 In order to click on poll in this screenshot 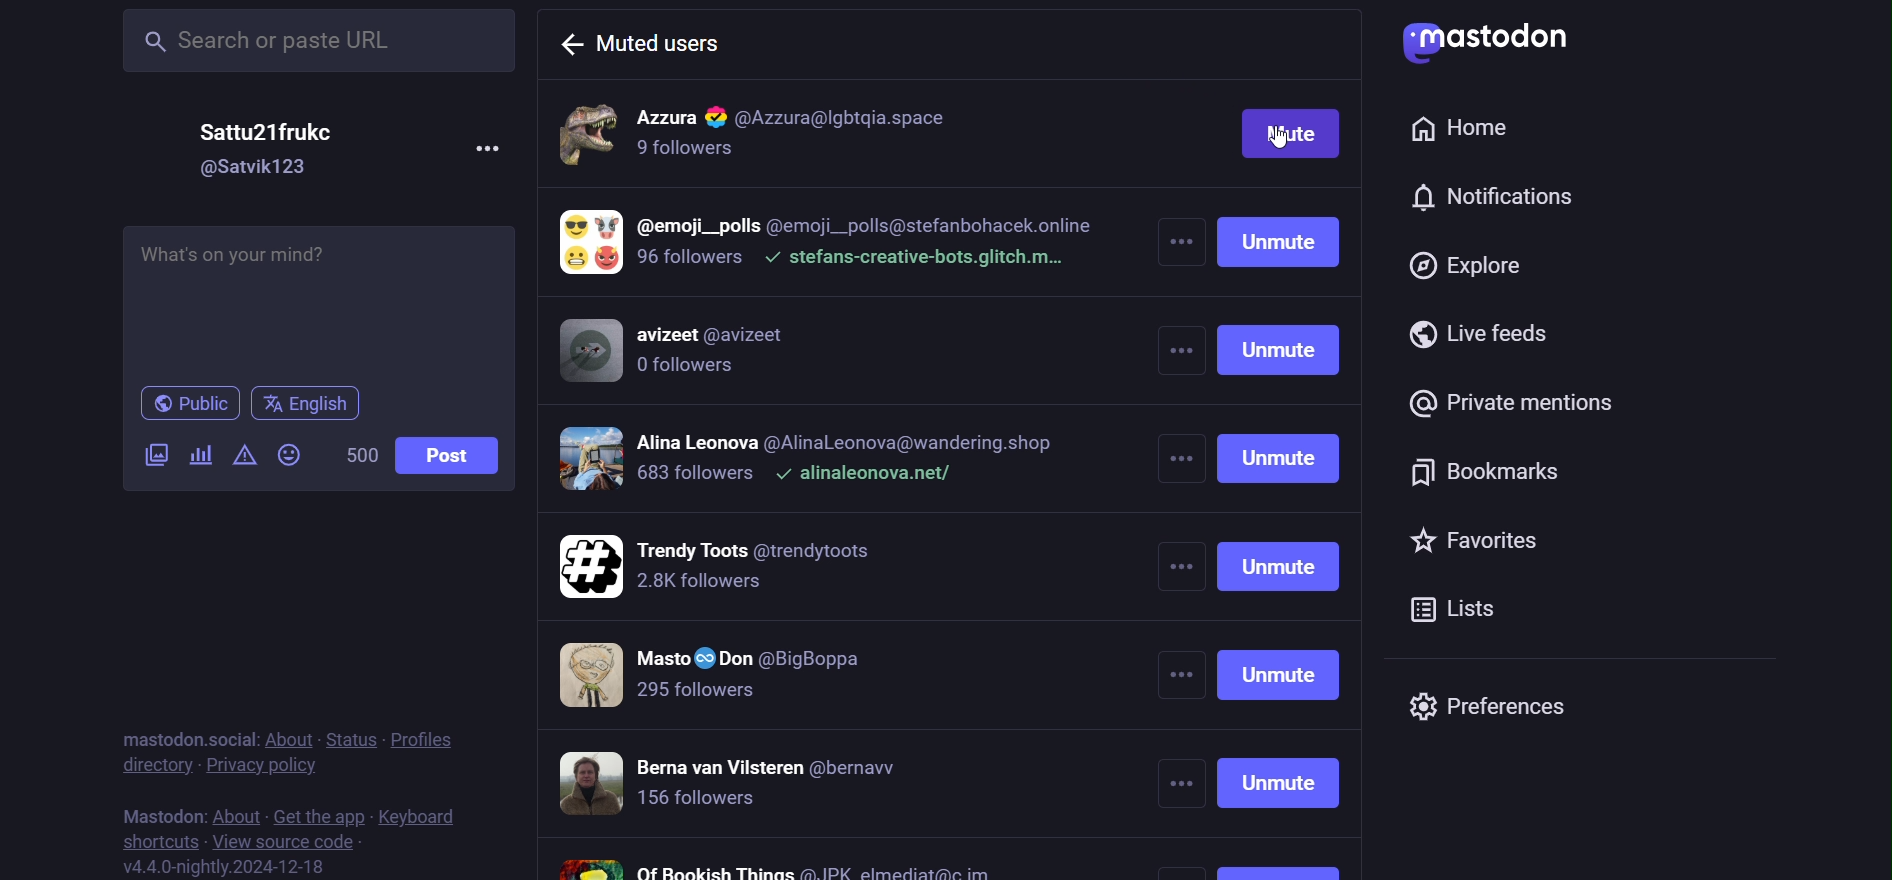, I will do `click(202, 453)`.